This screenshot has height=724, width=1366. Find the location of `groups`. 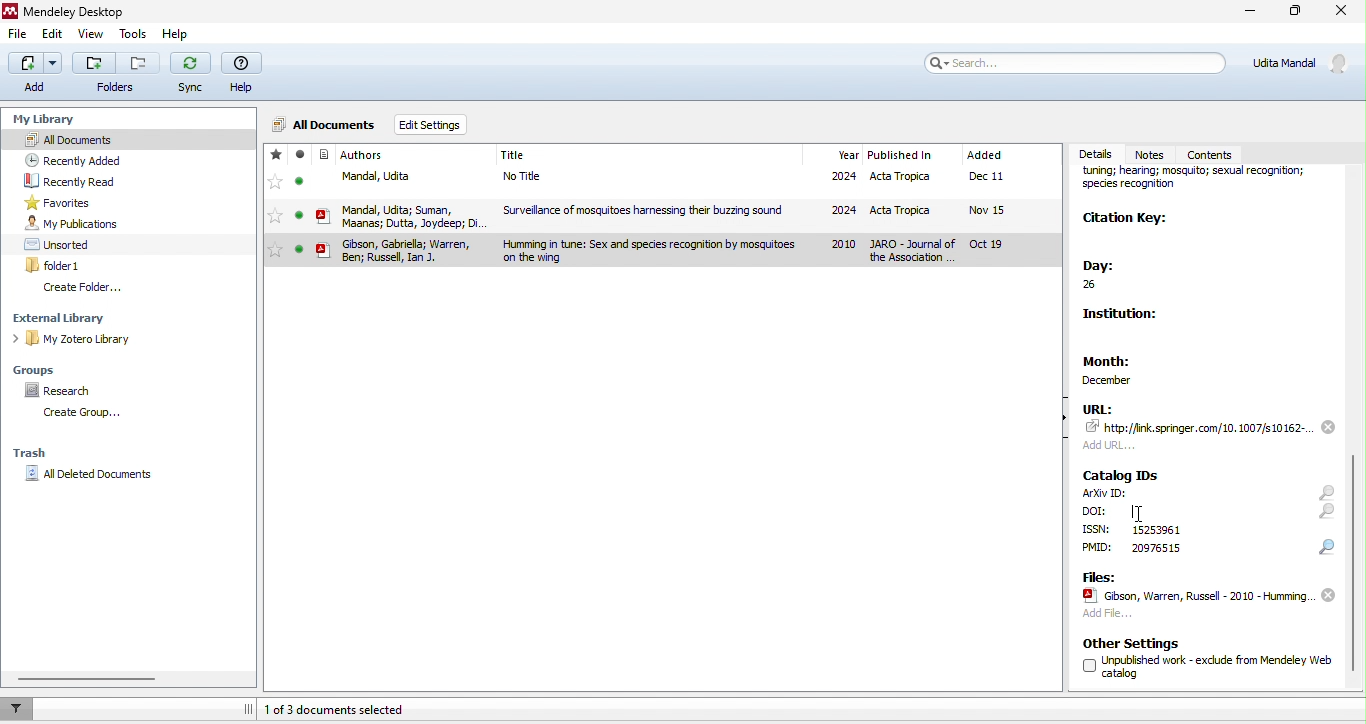

groups is located at coordinates (41, 368).